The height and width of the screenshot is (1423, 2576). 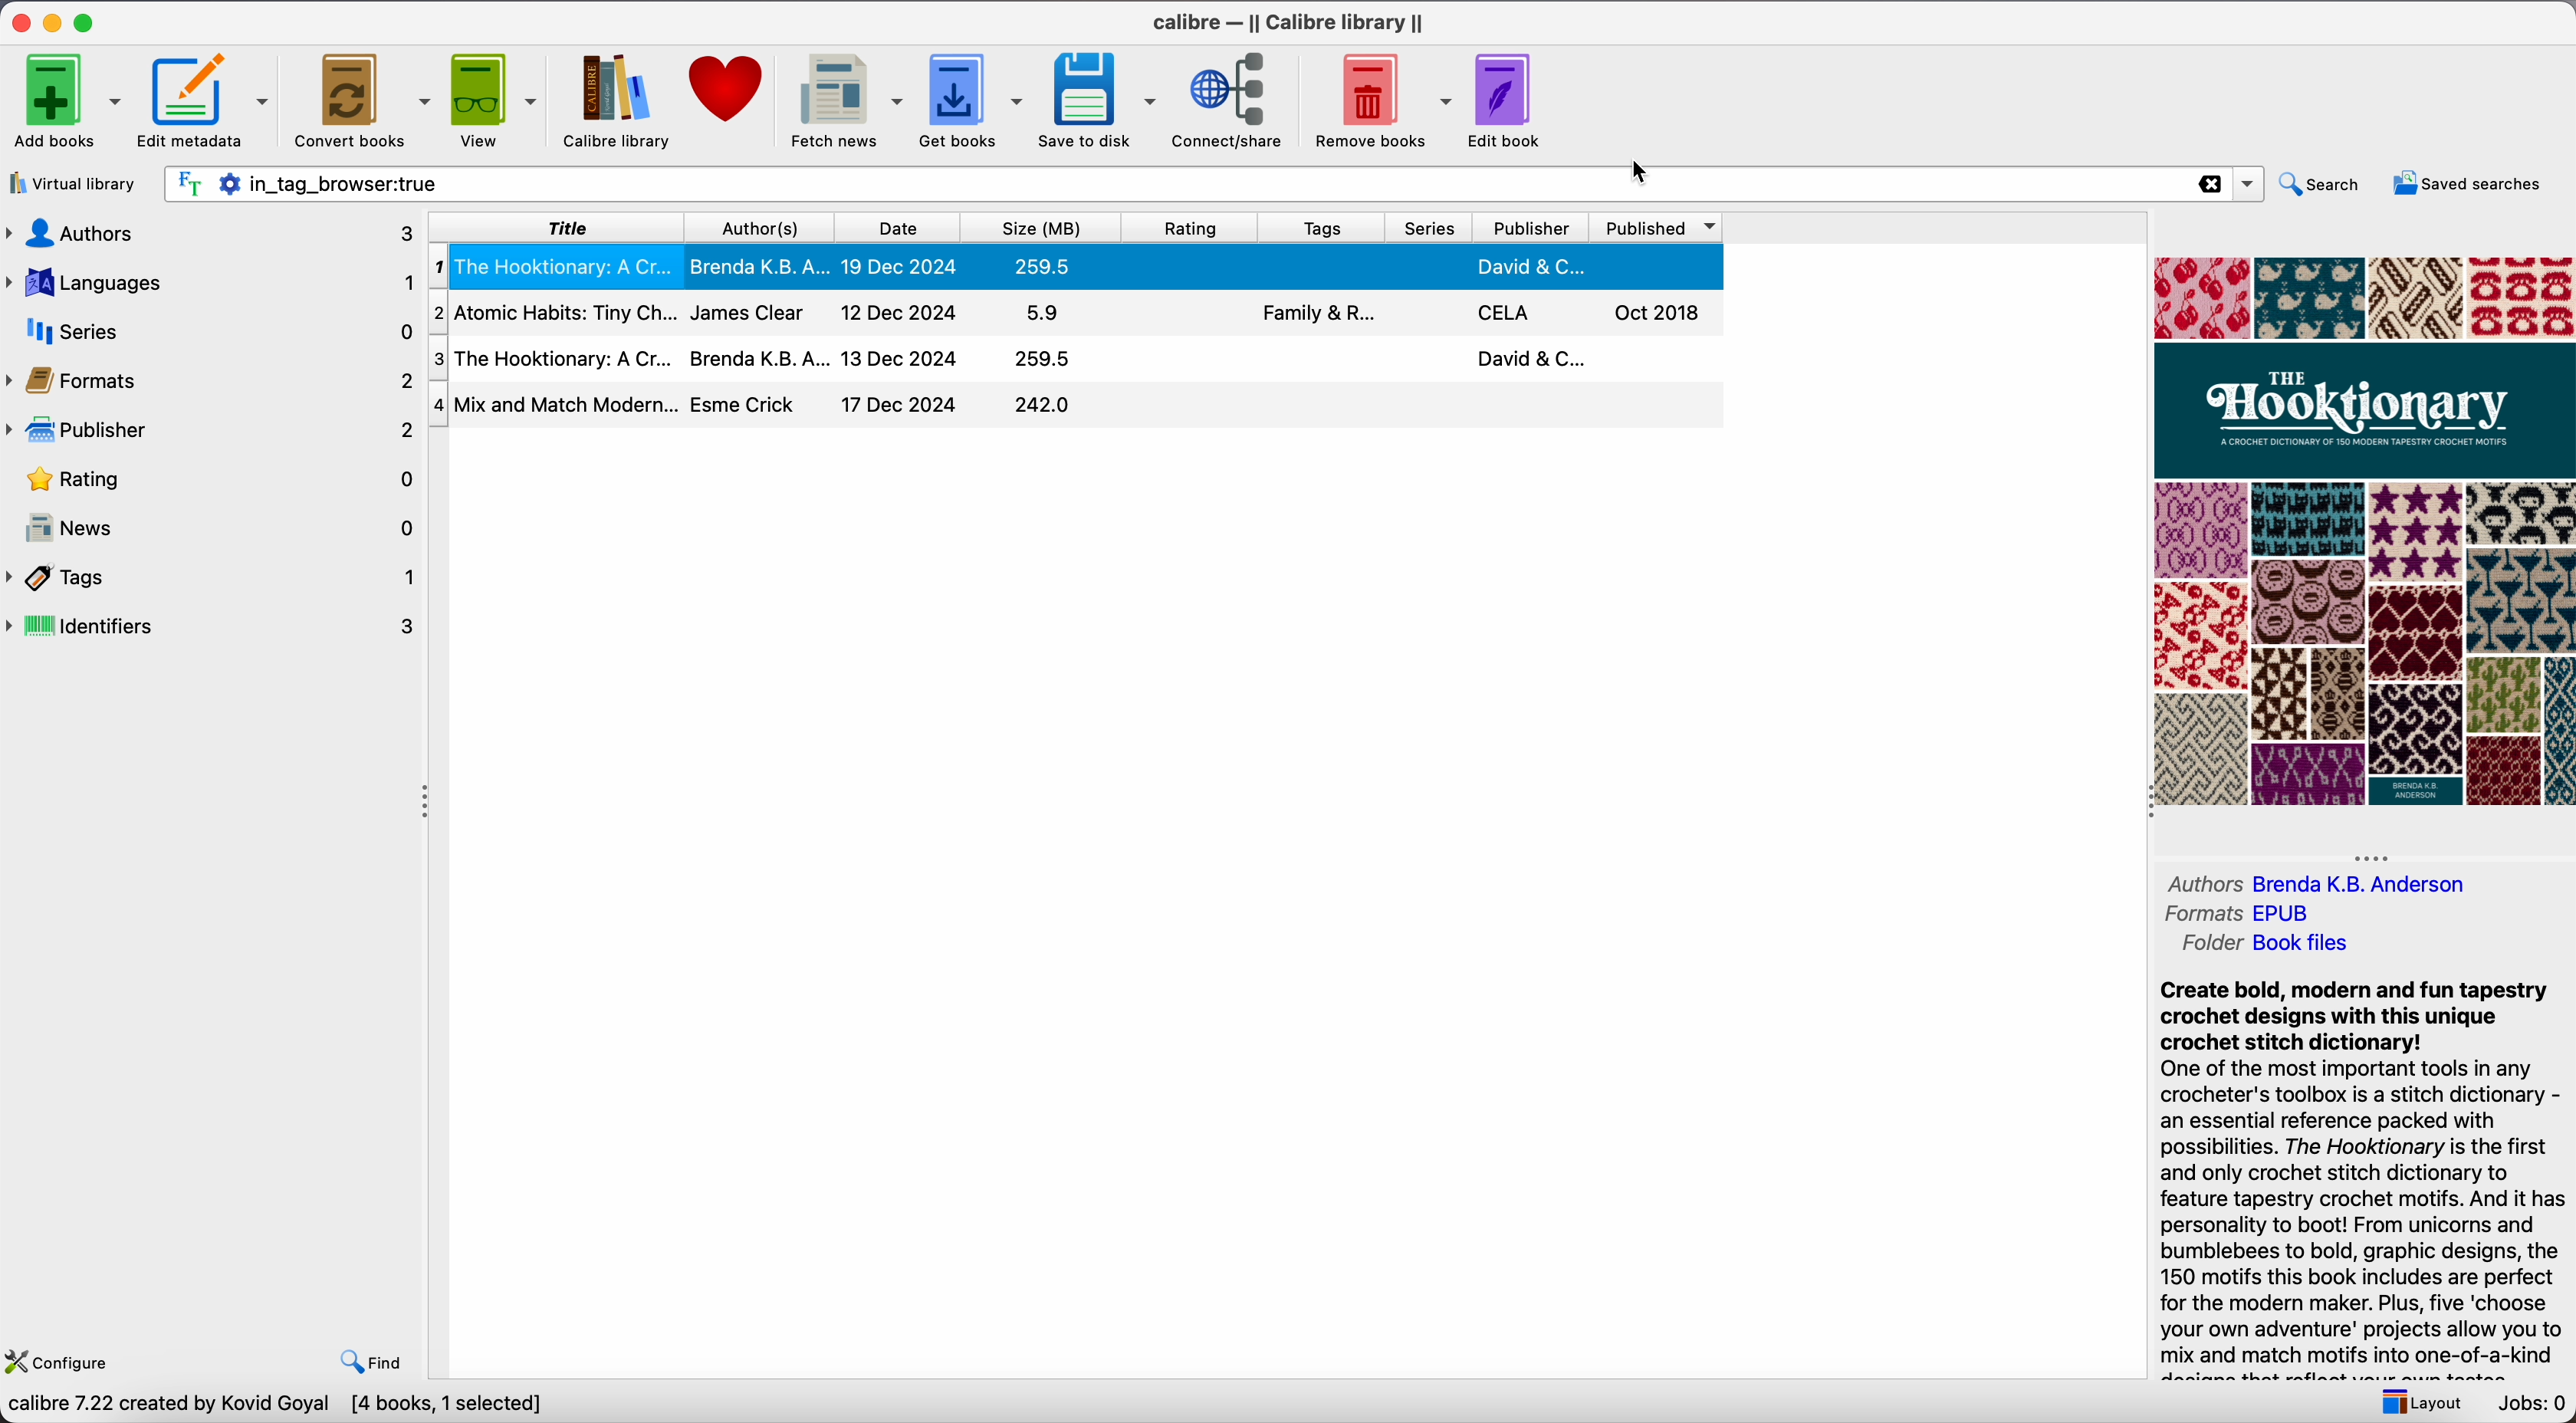 What do you see at coordinates (2463, 186) in the screenshot?
I see `saved searches` at bounding box center [2463, 186].